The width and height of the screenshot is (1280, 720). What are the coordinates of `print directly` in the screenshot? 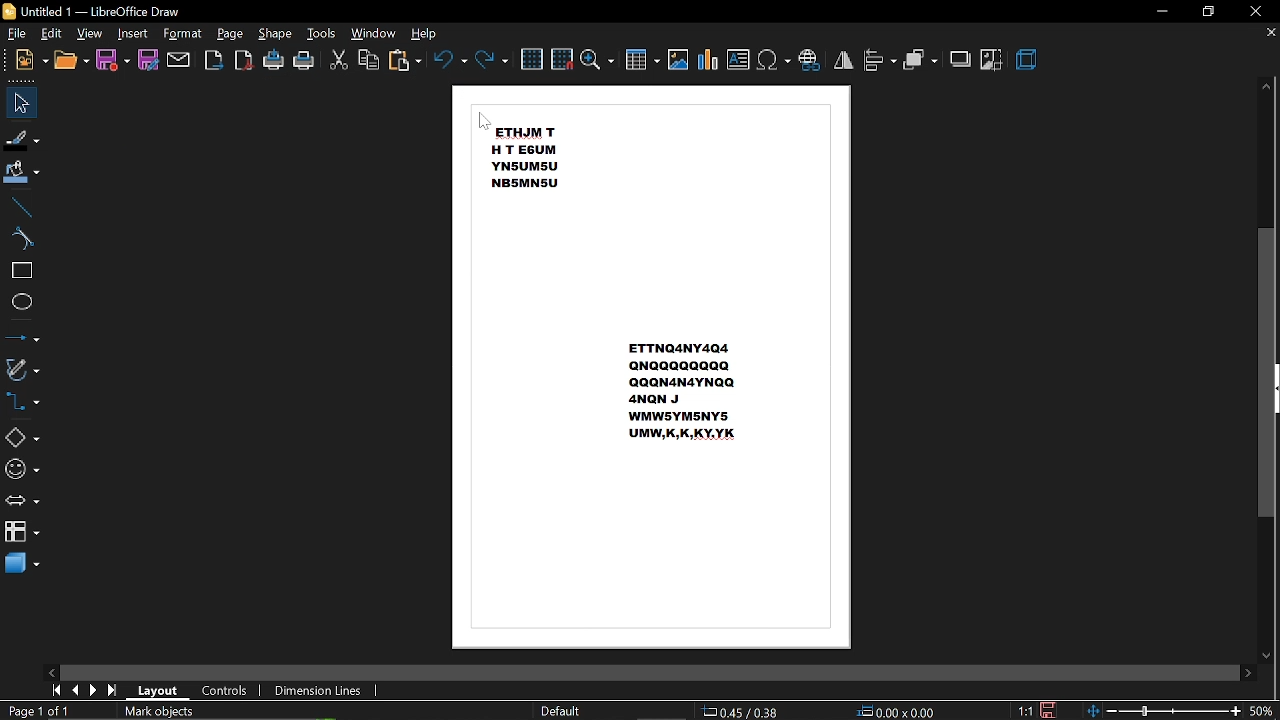 It's located at (274, 61).